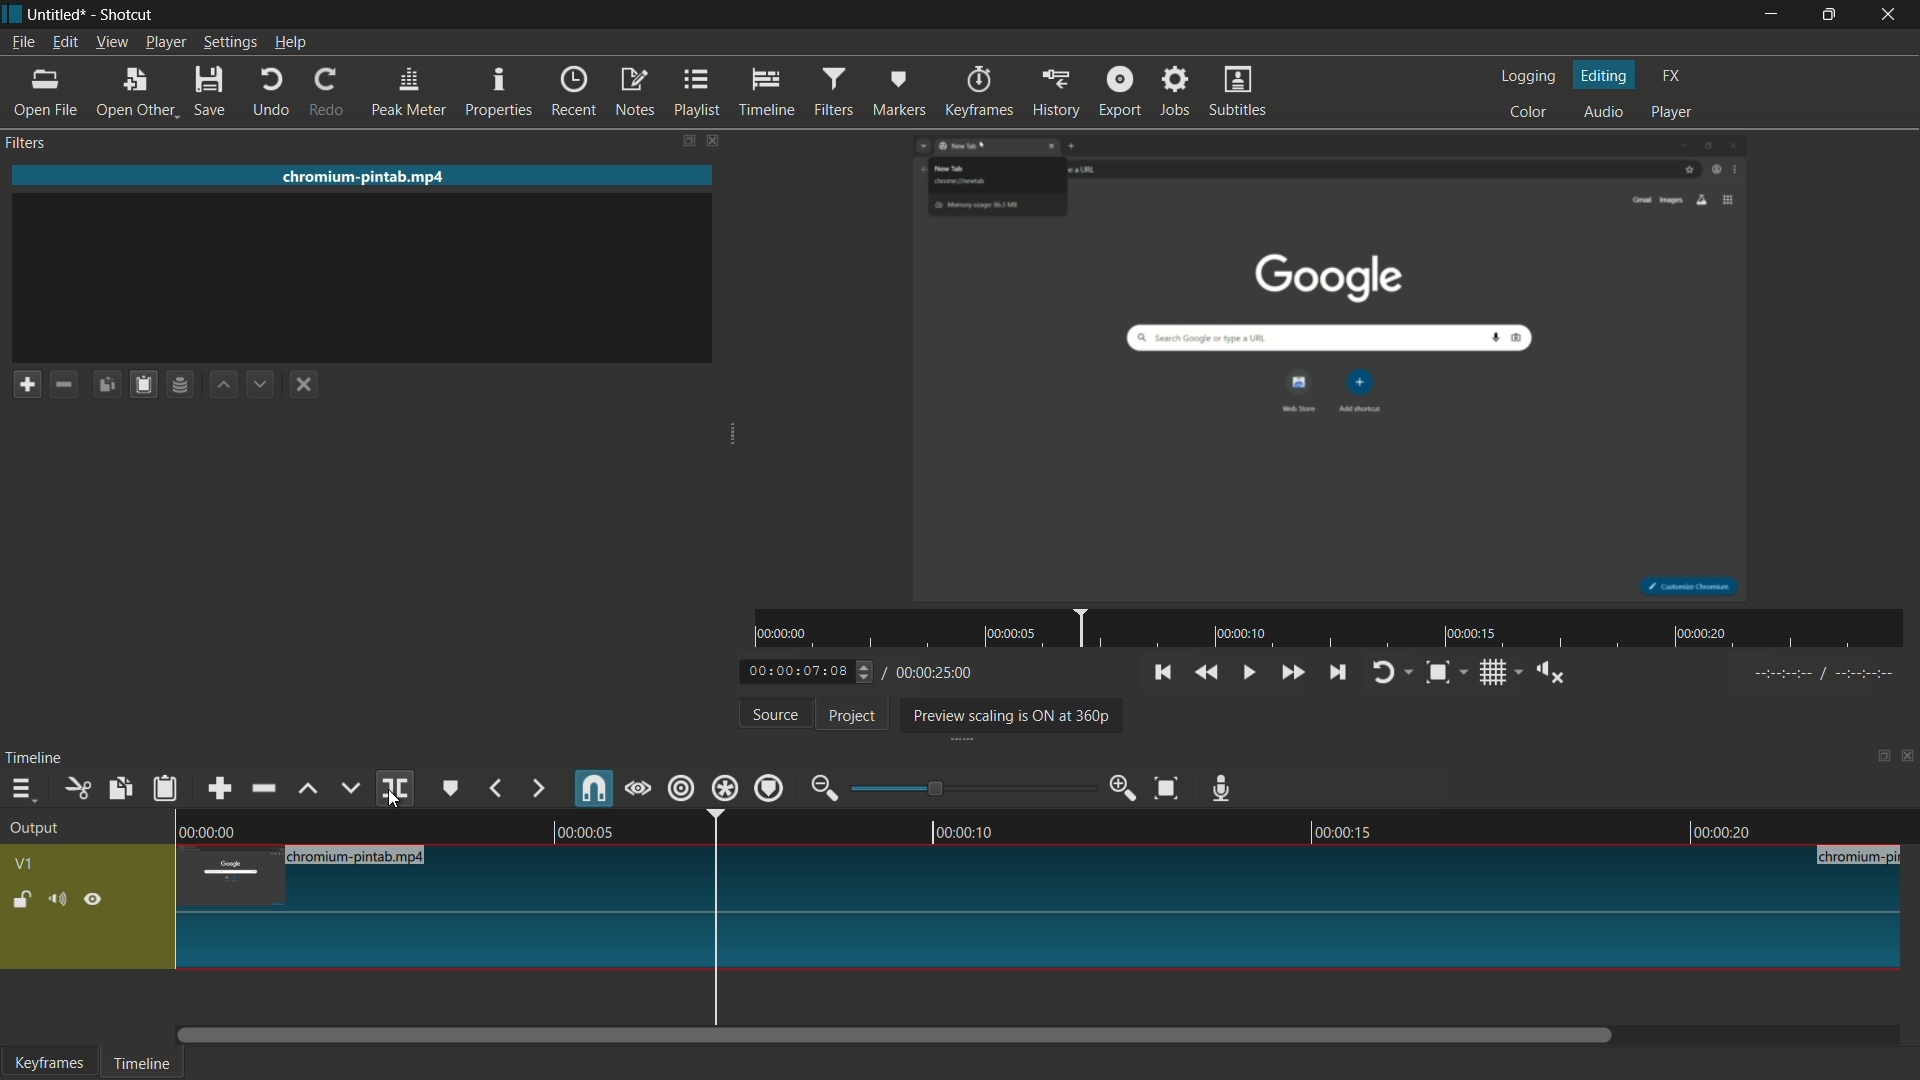 This screenshot has height=1080, width=1920. I want to click on zoom timeline to fit, so click(1171, 787).